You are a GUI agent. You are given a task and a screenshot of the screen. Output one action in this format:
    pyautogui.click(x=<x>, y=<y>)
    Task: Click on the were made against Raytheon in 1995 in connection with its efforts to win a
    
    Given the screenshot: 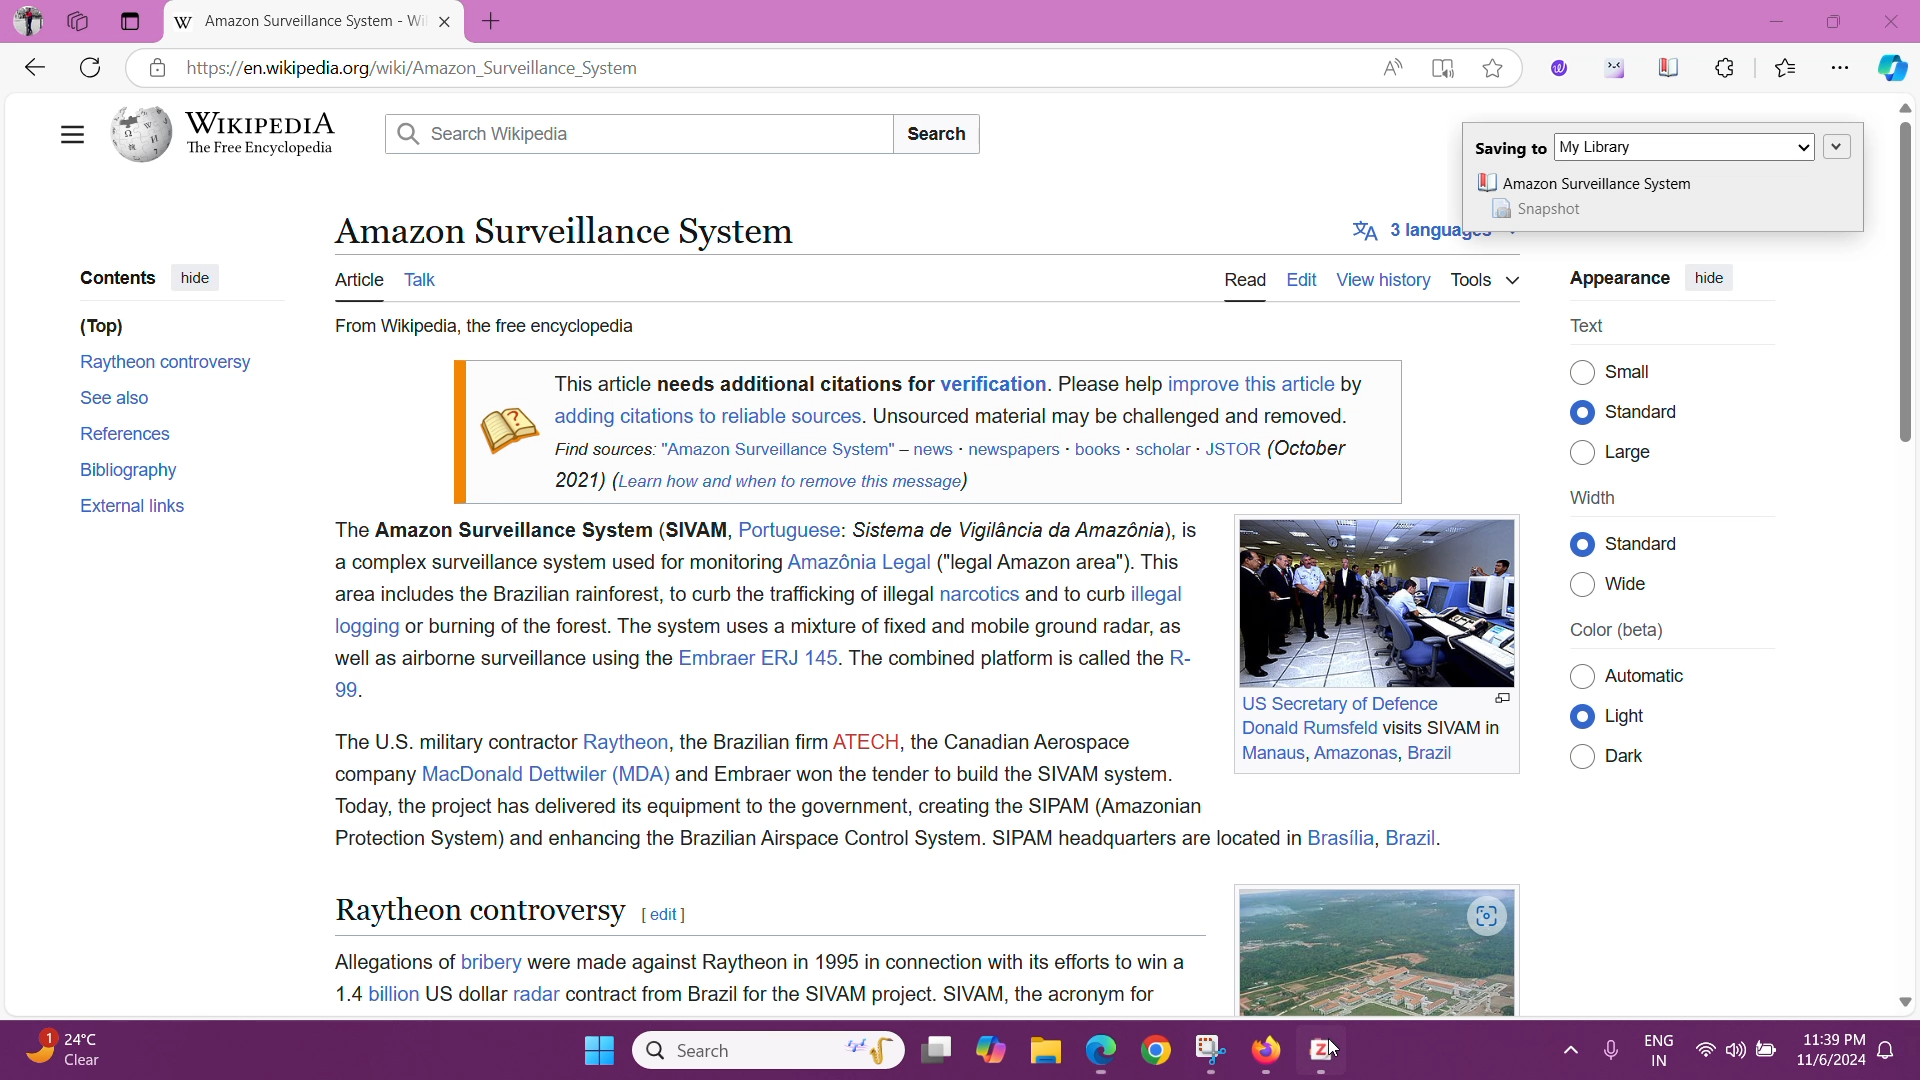 What is the action you would take?
    pyautogui.click(x=859, y=962)
    